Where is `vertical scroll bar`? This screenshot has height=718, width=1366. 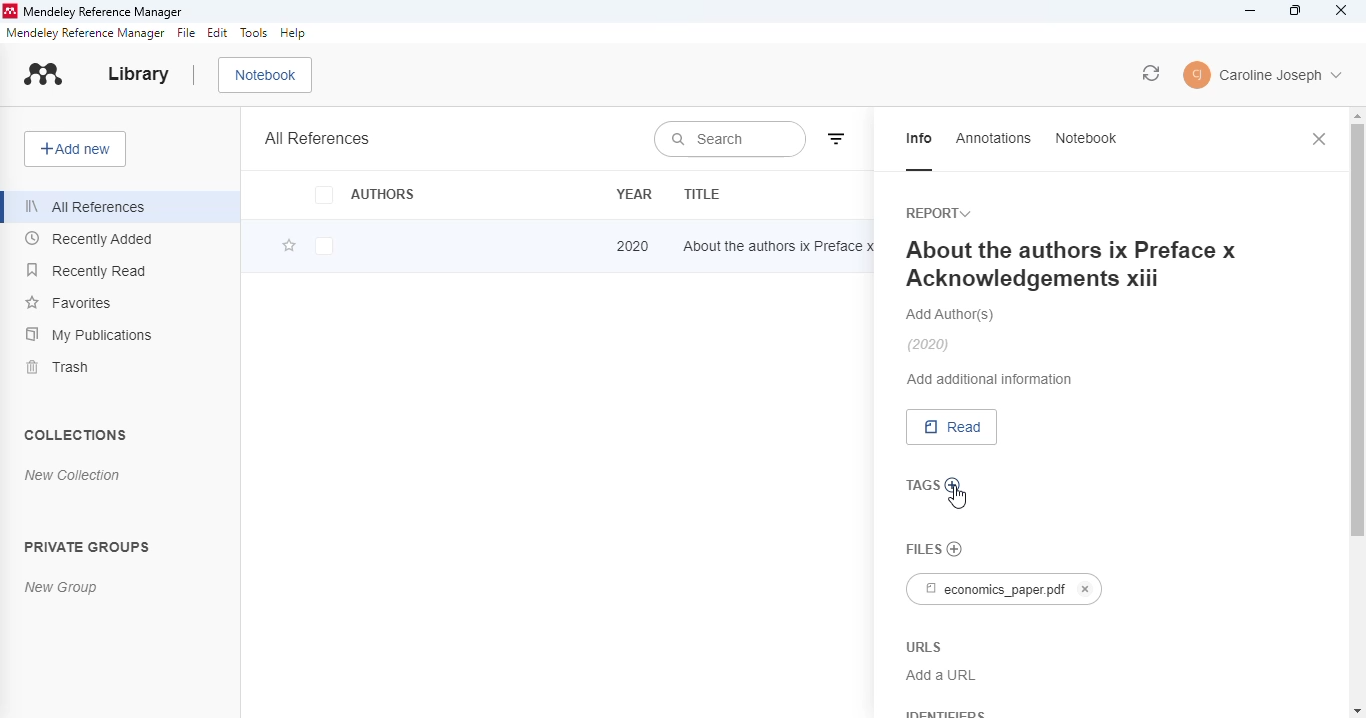 vertical scroll bar is located at coordinates (1356, 329).